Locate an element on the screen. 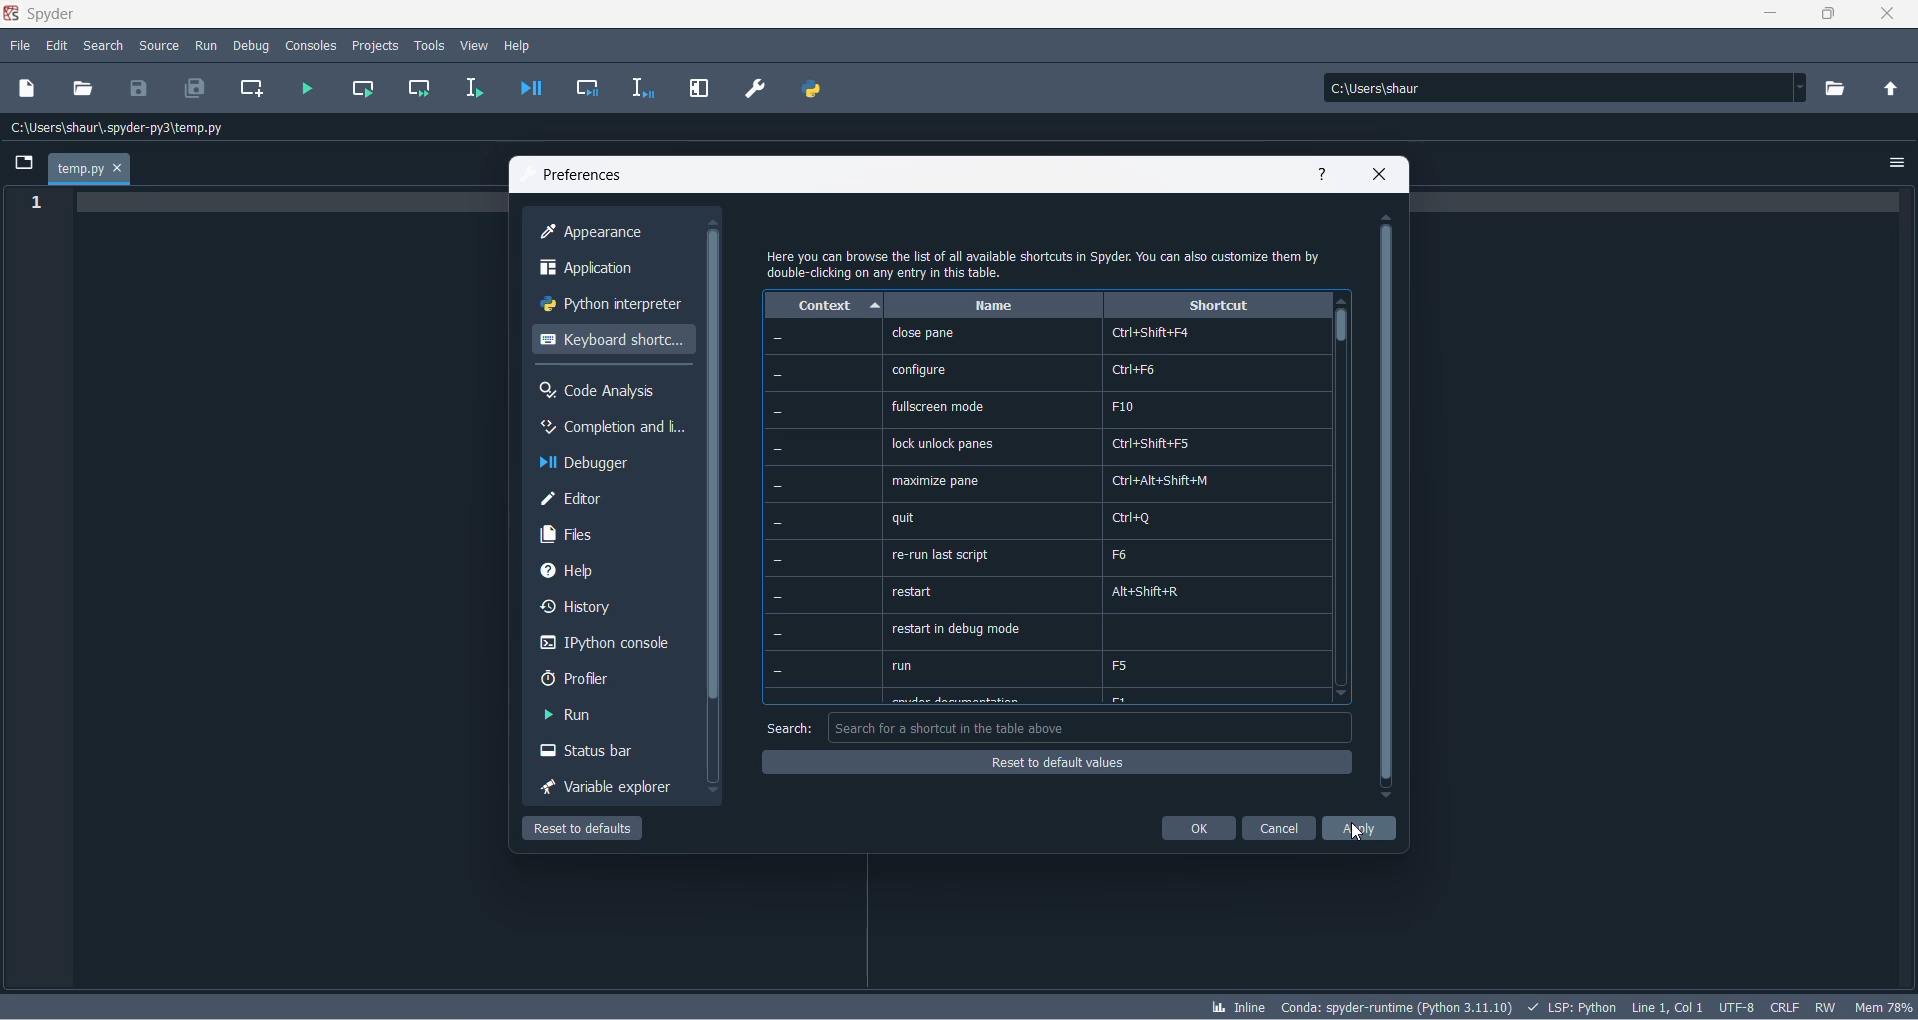 The image size is (1918, 1020). lock unlock panes is located at coordinates (947, 443).